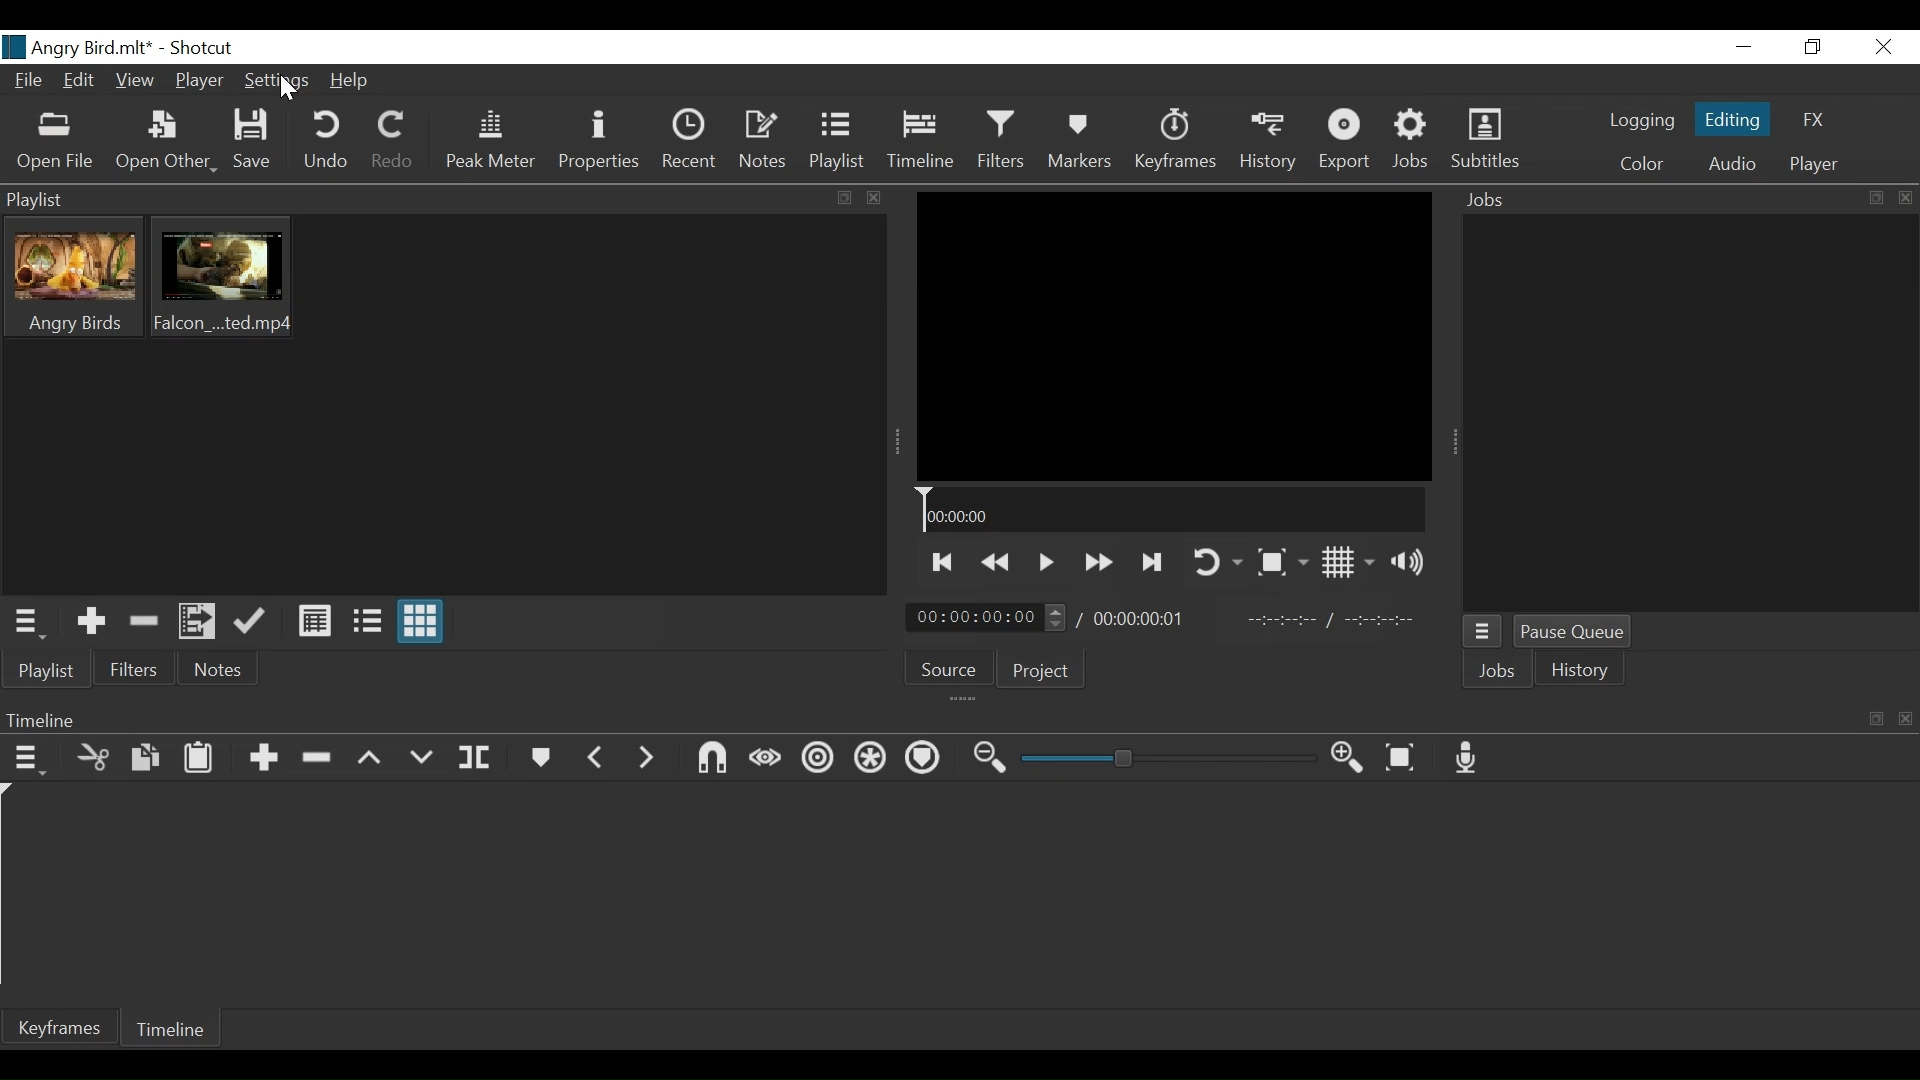  I want to click on Properties, so click(602, 141).